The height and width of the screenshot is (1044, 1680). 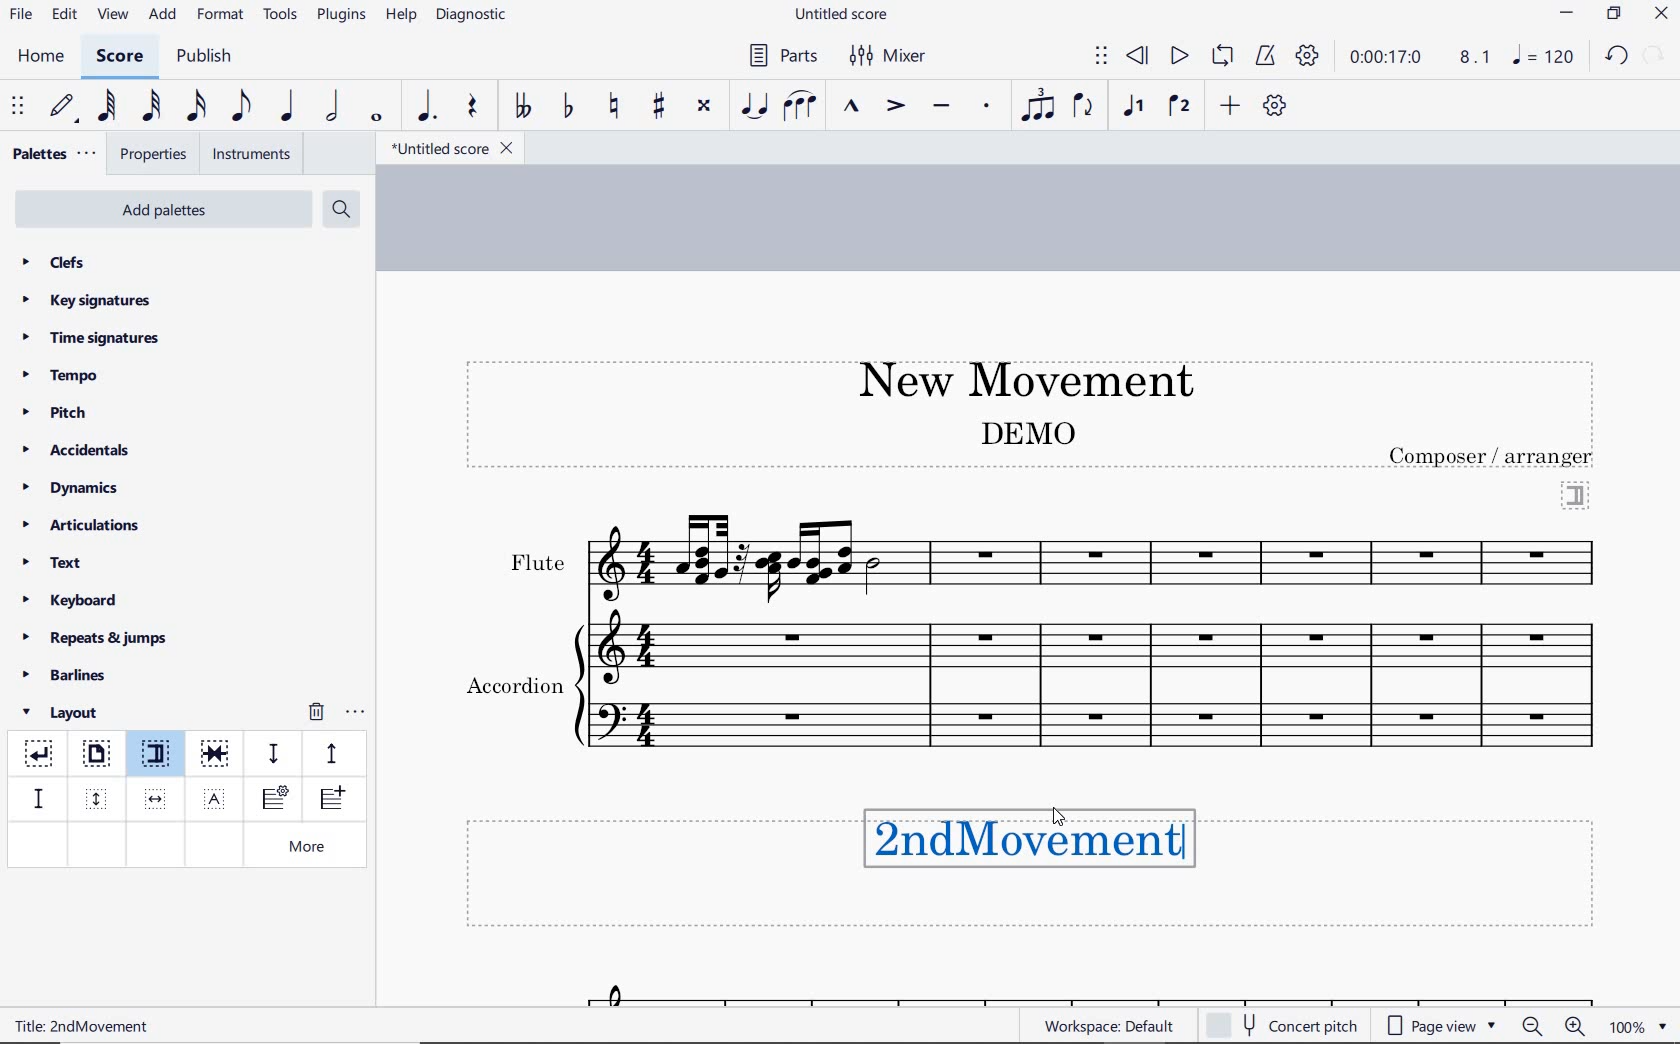 What do you see at coordinates (424, 107) in the screenshot?
I see `augmentation dot` at bounding box center [424, 107].